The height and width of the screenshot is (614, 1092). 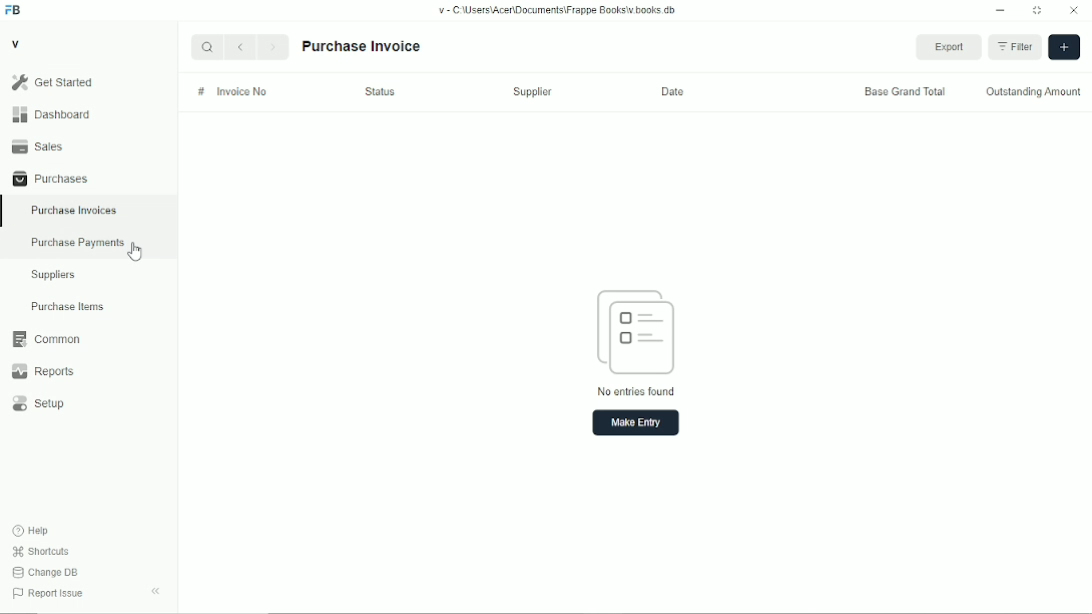 I want to click on Help, so click(x=31, y=531).